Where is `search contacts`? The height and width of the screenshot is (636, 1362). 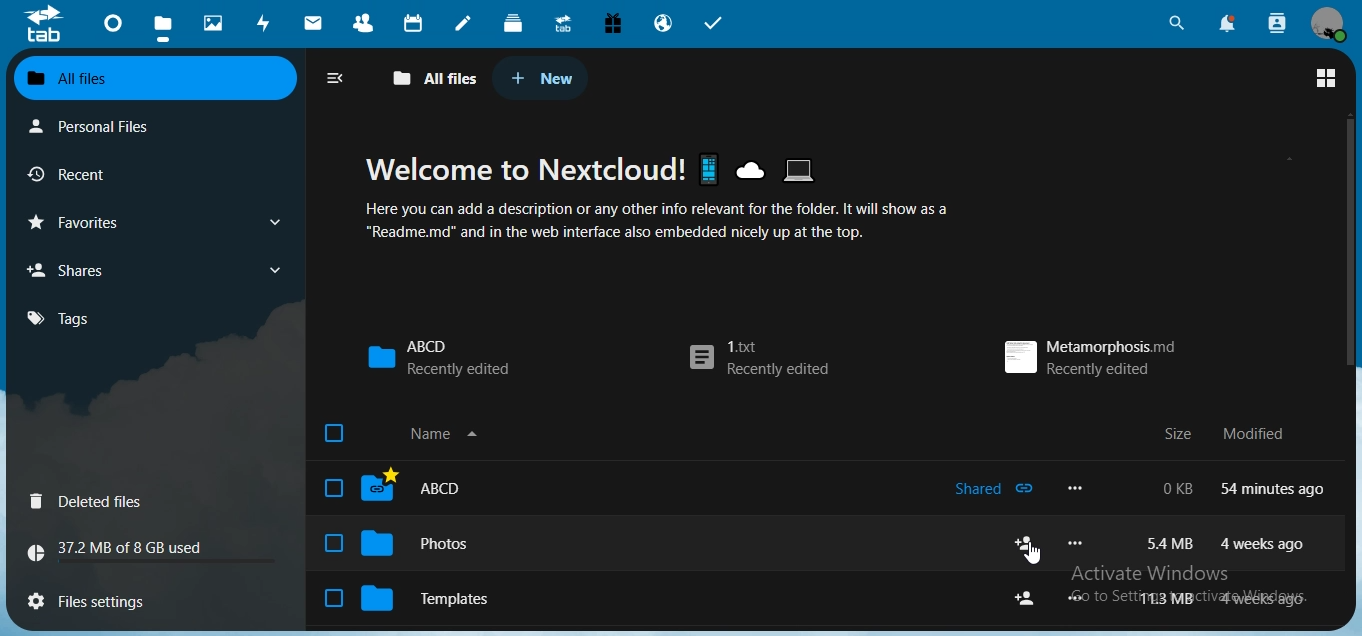
search contacts is located at coordinates (1277, 23).